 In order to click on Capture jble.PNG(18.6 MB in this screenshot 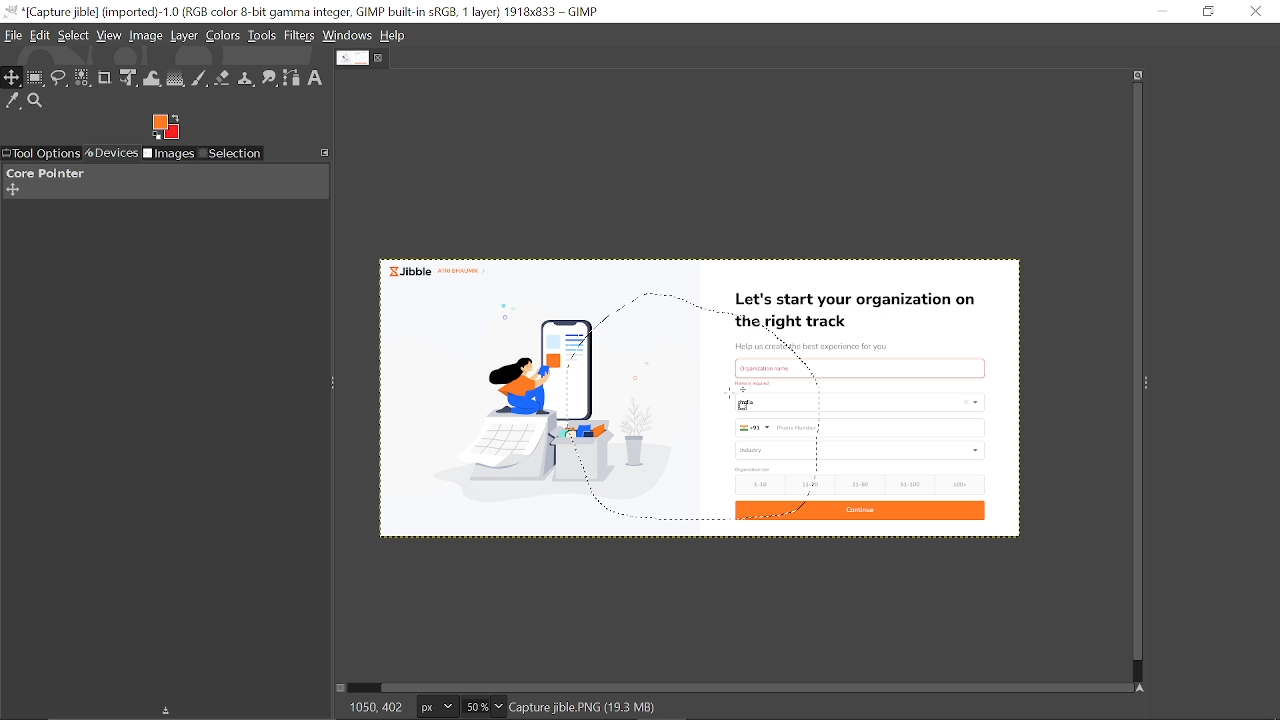, I will do `click(585, 706)`.